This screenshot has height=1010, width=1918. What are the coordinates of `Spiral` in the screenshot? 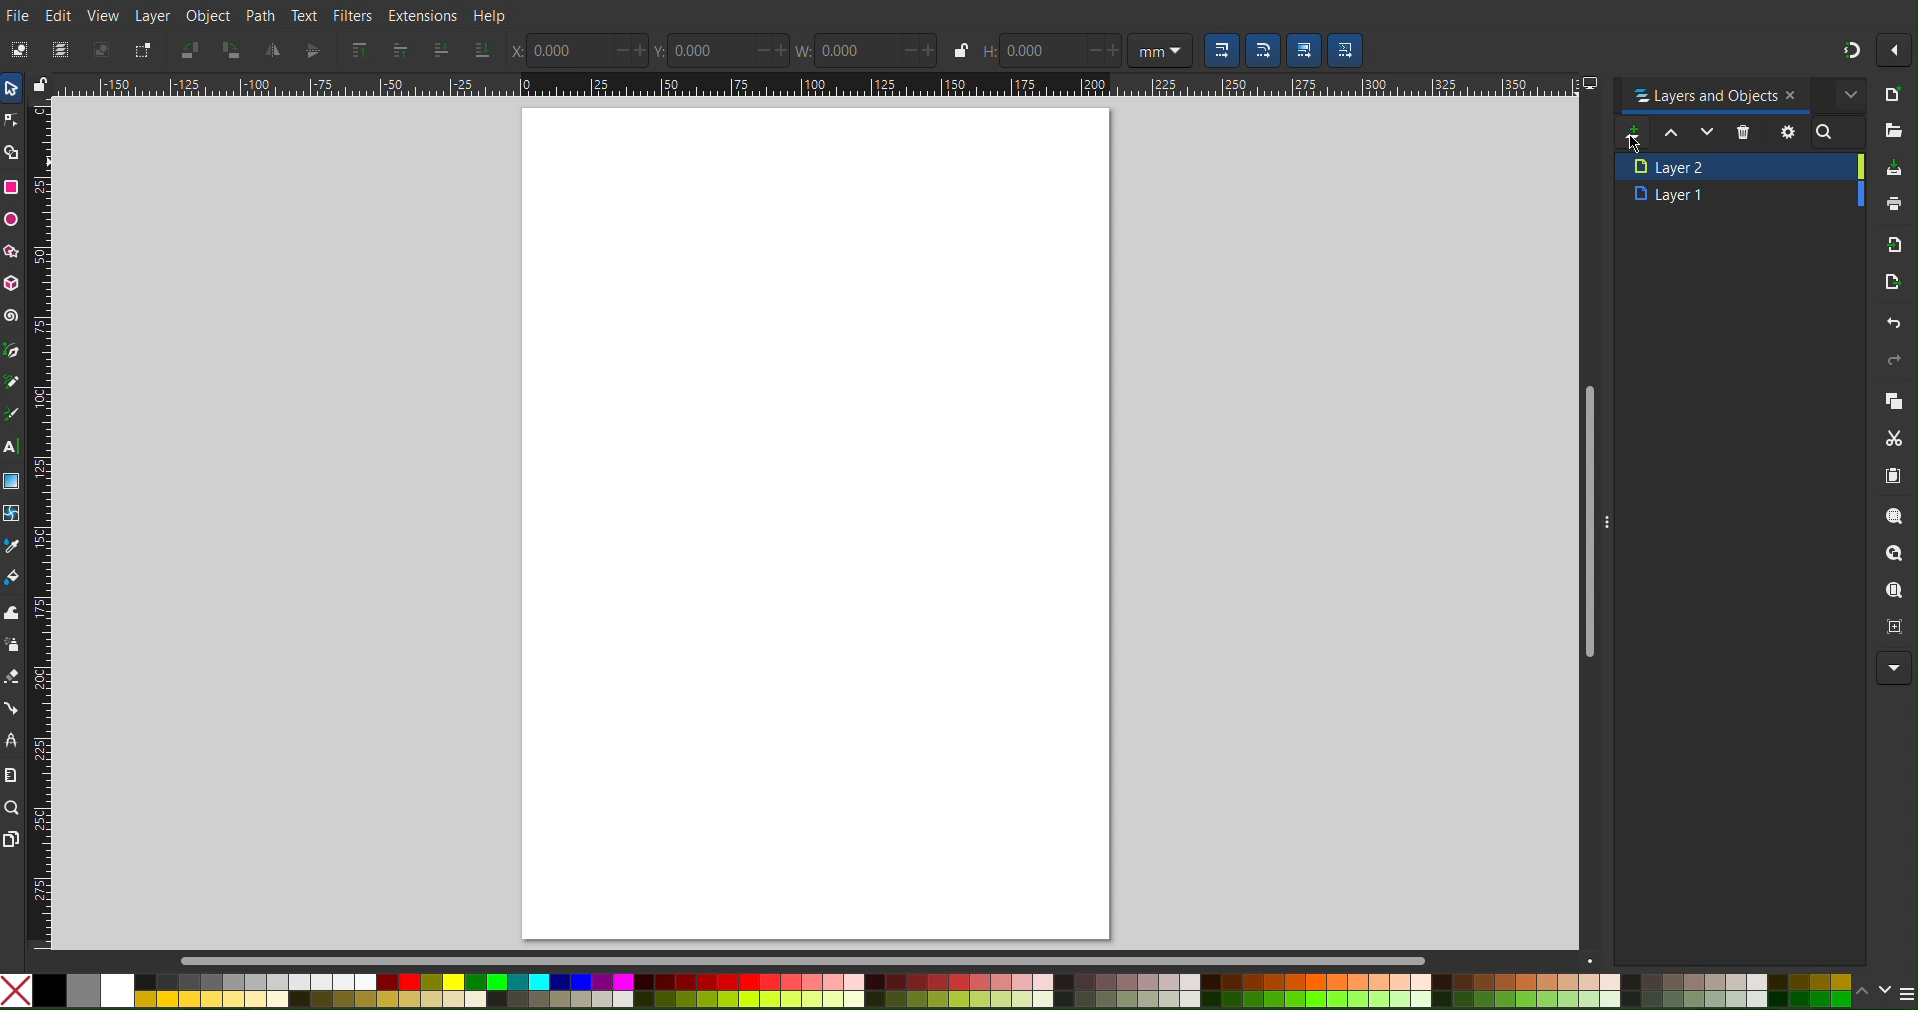 It's located at (13, 312).